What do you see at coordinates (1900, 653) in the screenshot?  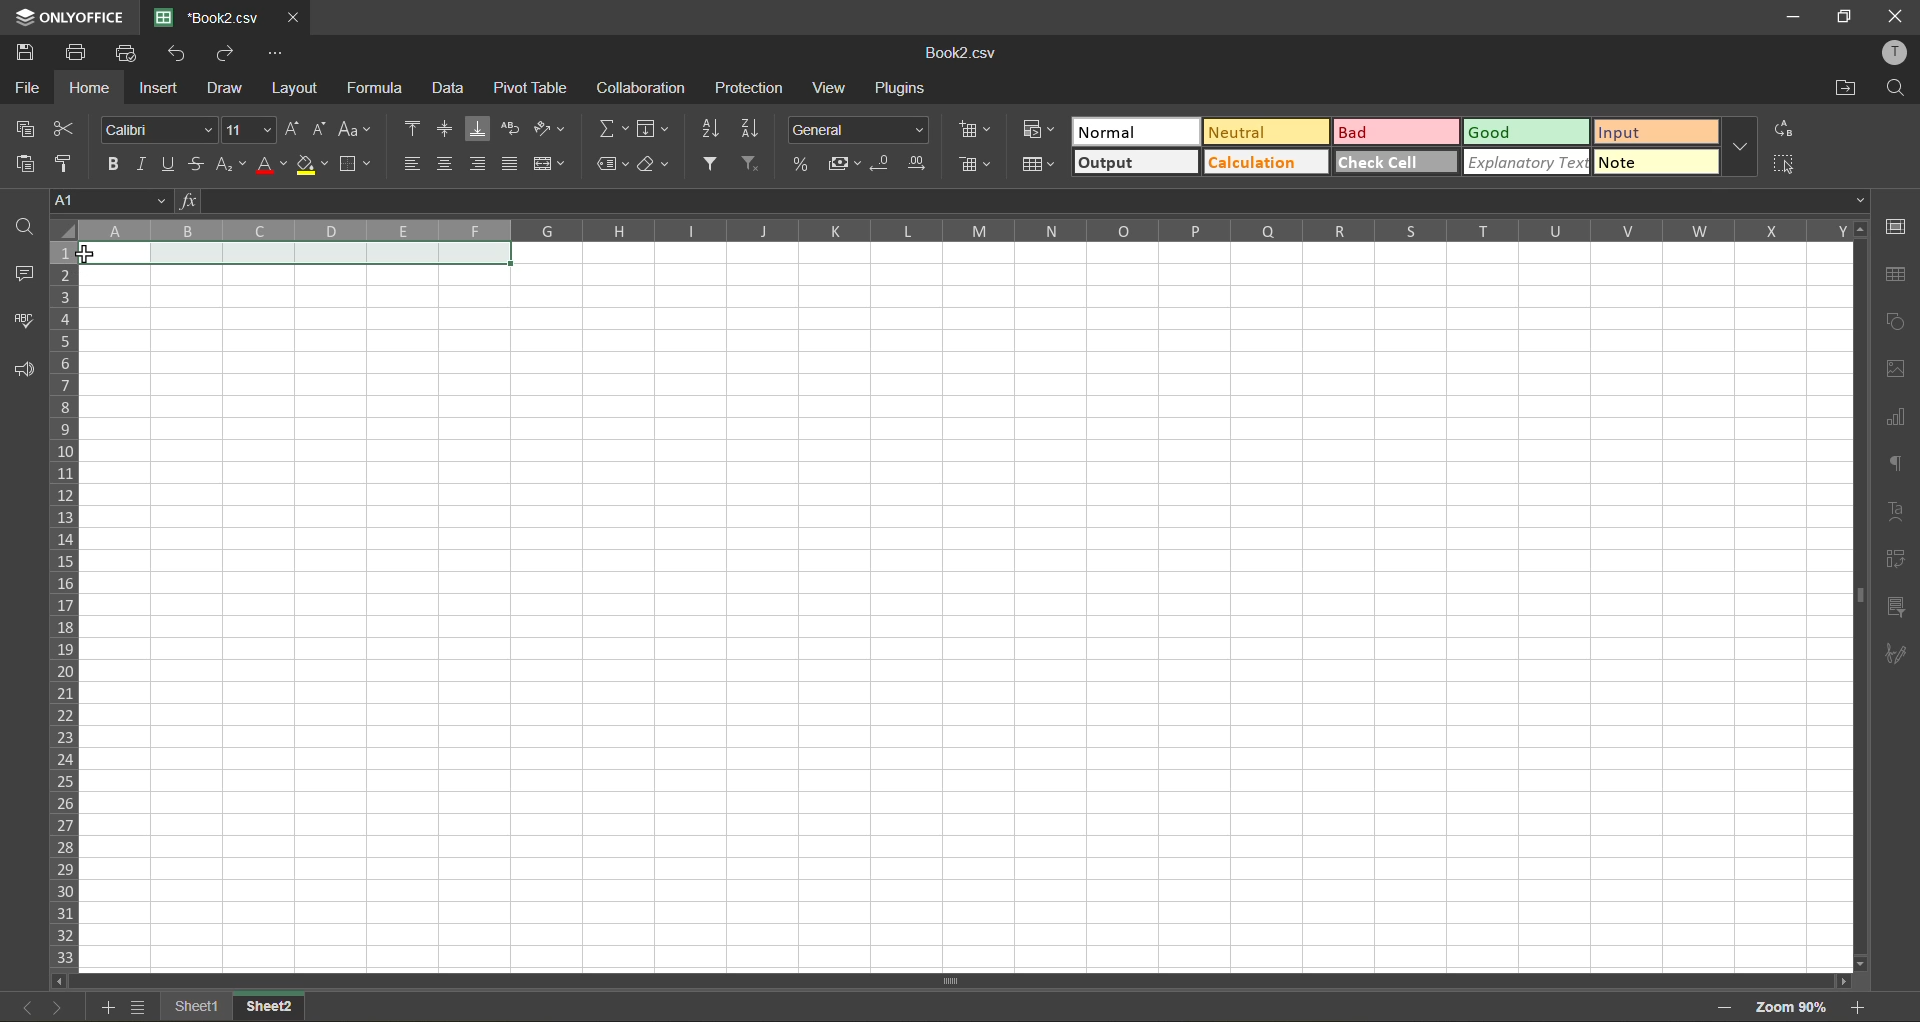 I see `signature` at bounding box center [1900, 653].